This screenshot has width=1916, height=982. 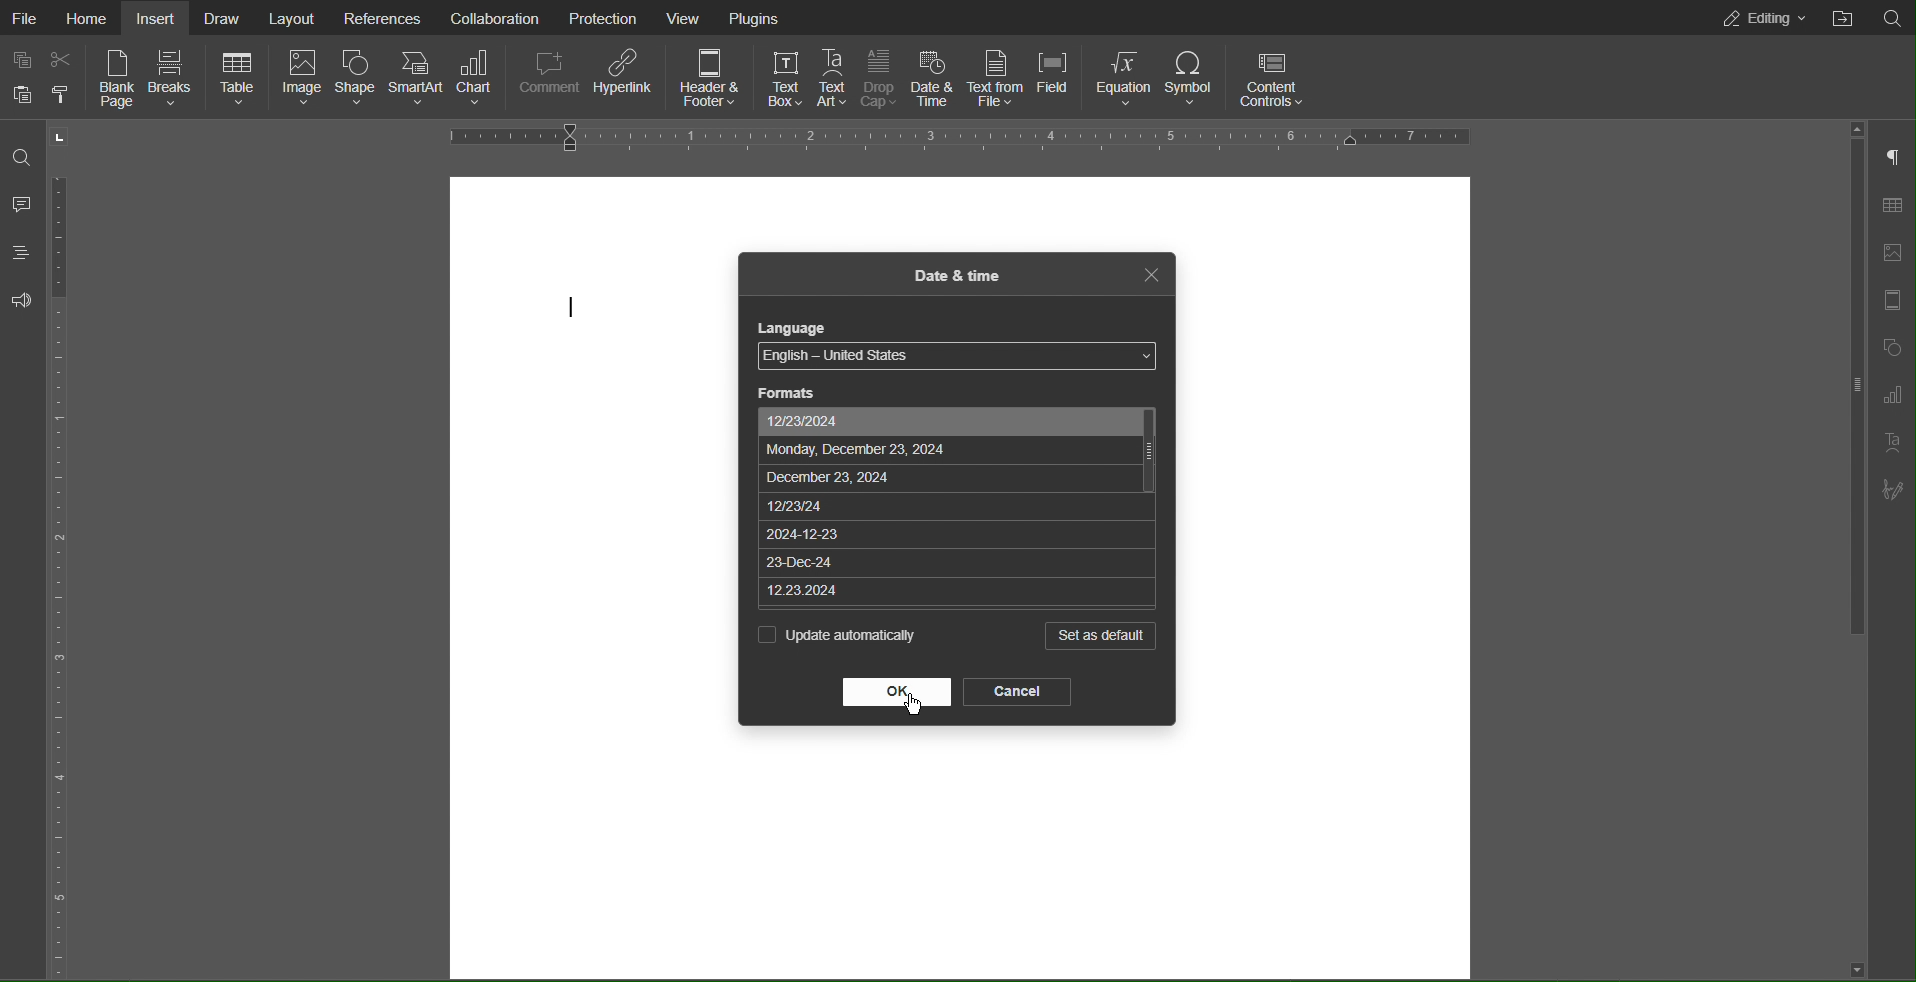 What do you see at coordinates (916, 703) in the screenshot?
I see `Cursor at OK` at bounding box center [916, 703].